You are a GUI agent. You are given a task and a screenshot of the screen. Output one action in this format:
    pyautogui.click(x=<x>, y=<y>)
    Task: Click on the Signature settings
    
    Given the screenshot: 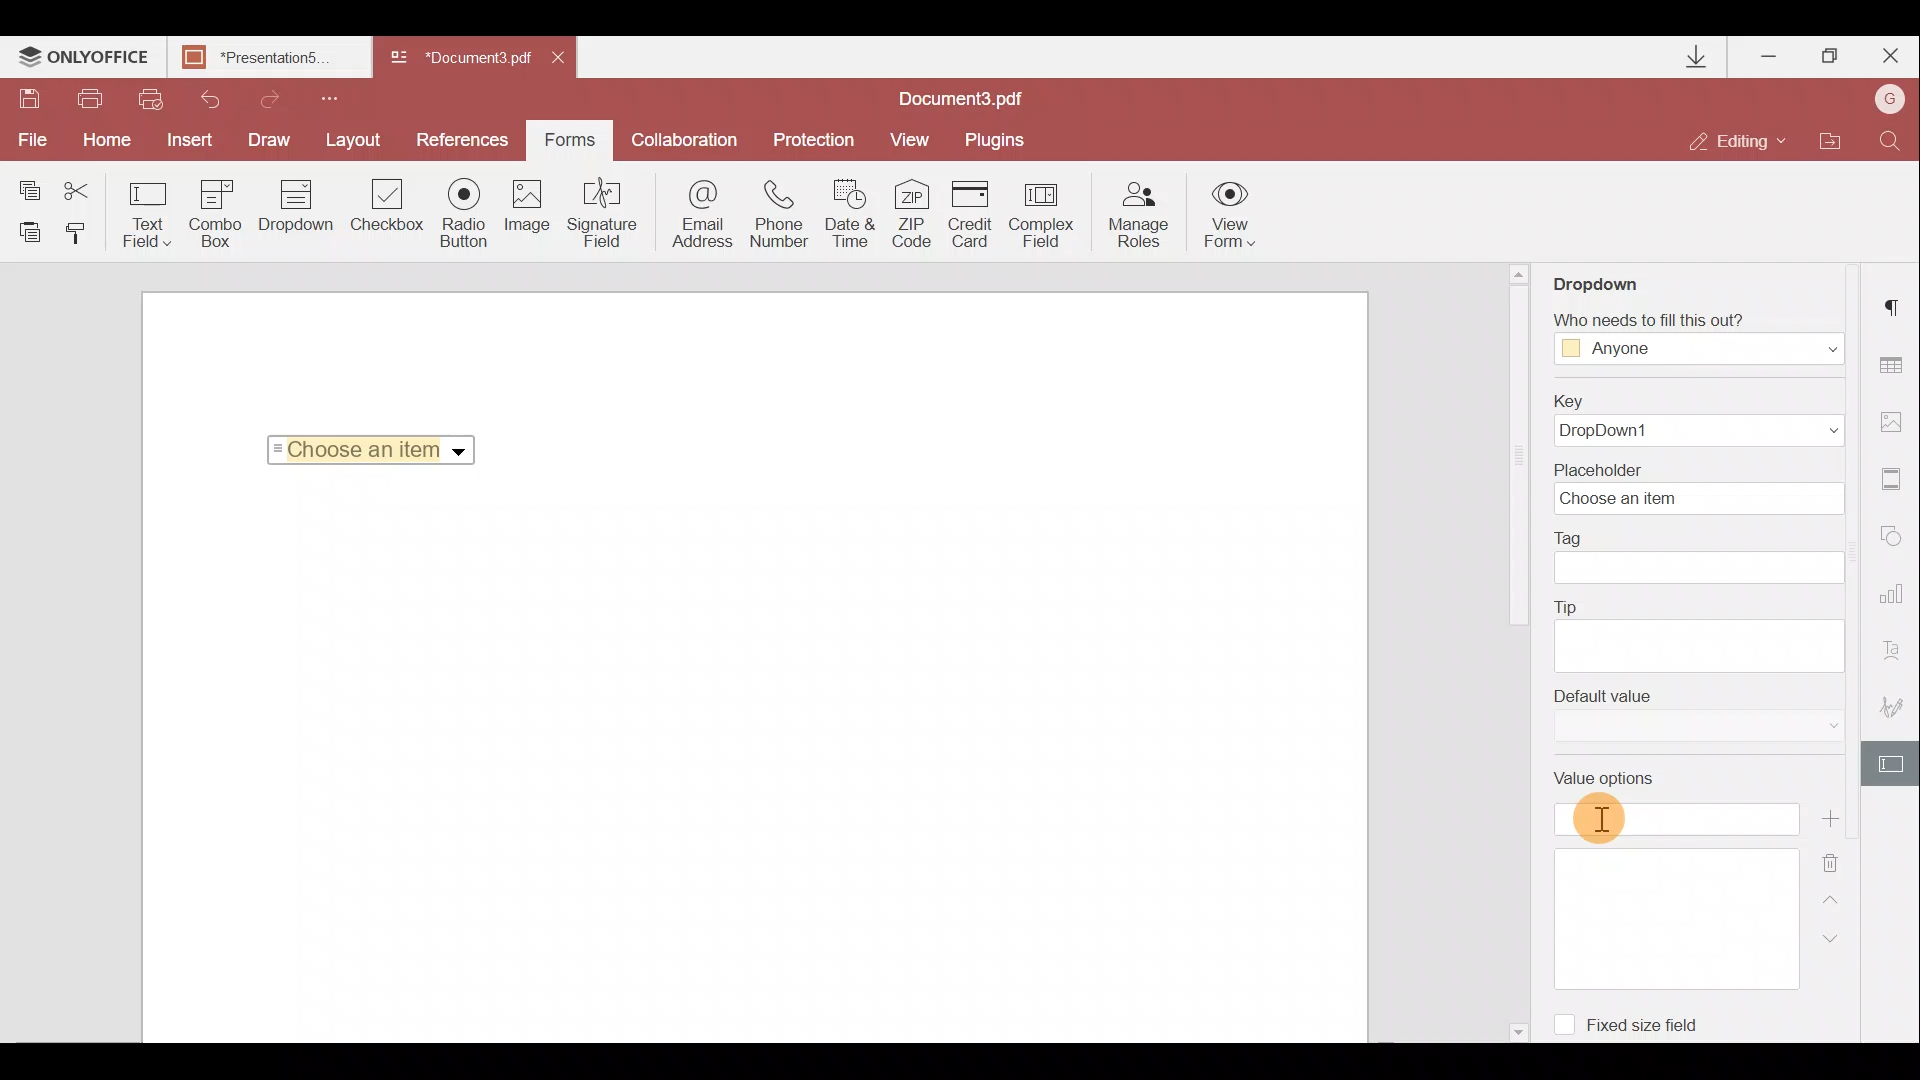 What is the action you would take?
    pyautogui.click(x=1896, y=712)
    